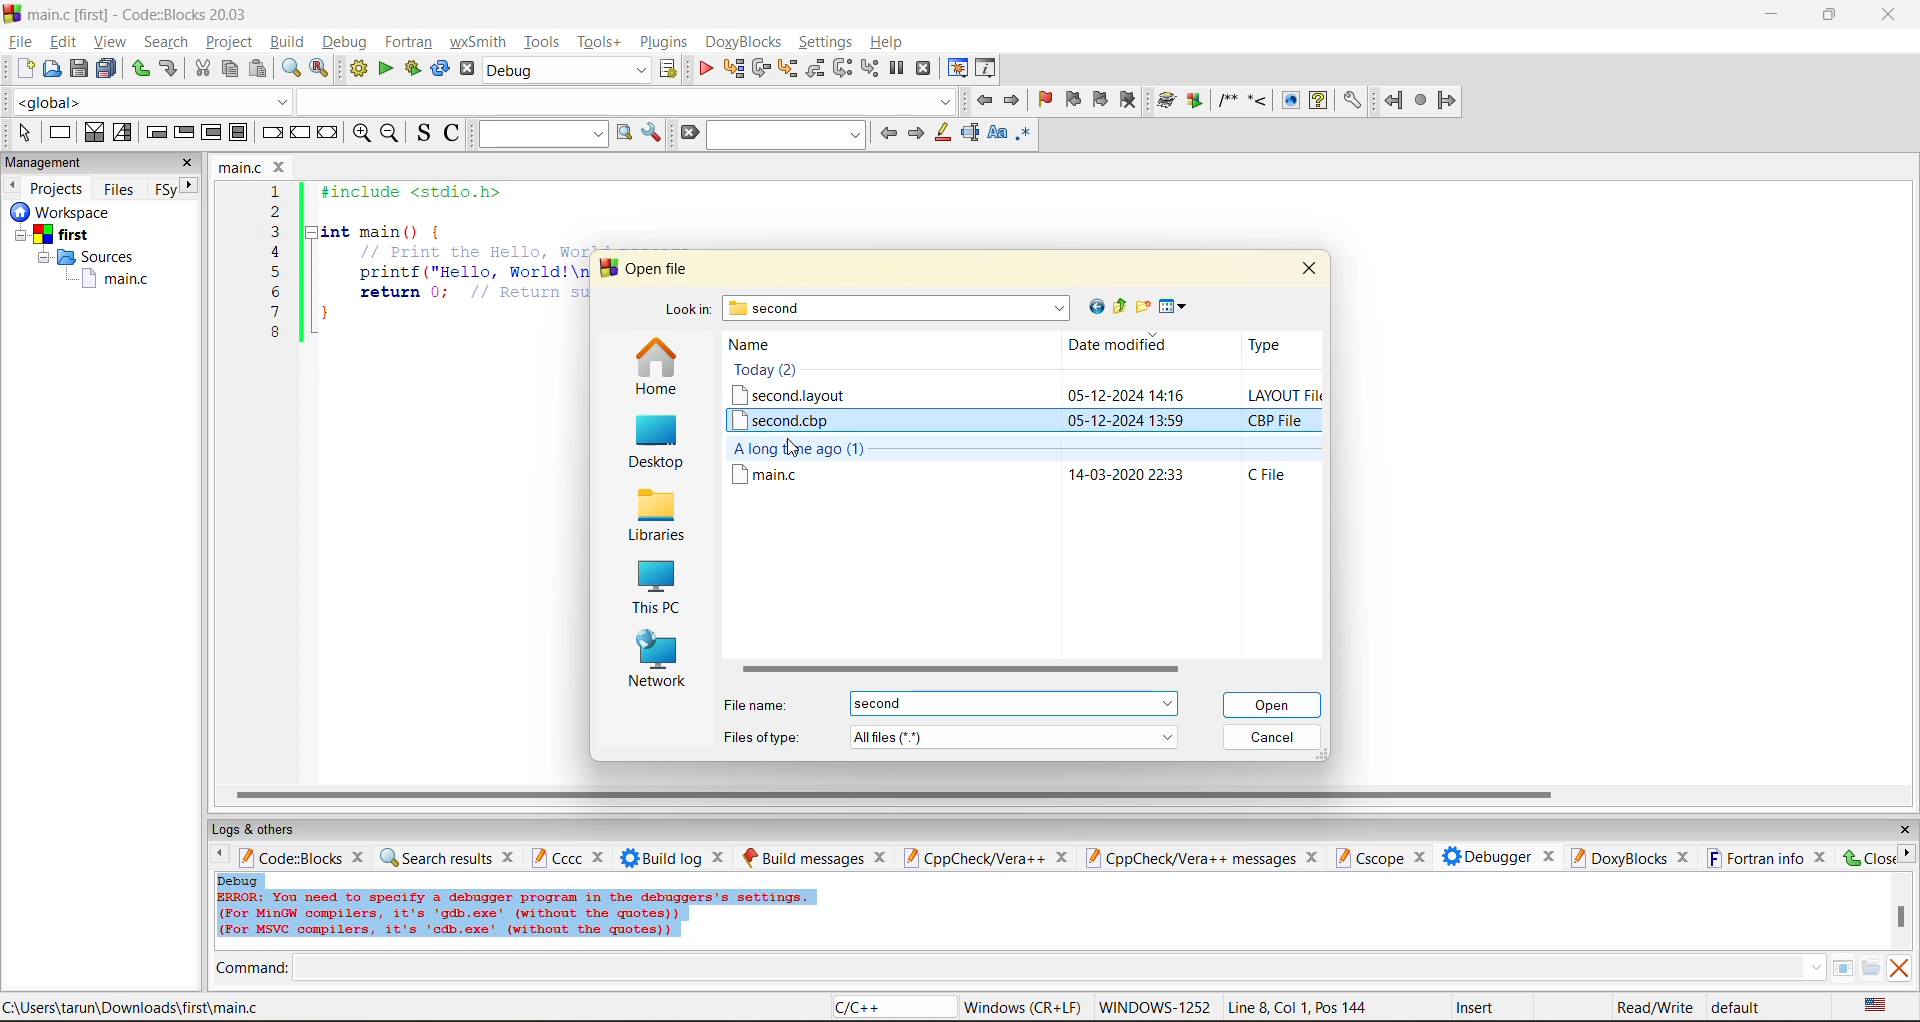 This screenshot has width=1920, height=1022. What do you see at coordinates (1128, 99) in the screenshot?
I see `clear bookmark` at bounding box center [1128, 99].